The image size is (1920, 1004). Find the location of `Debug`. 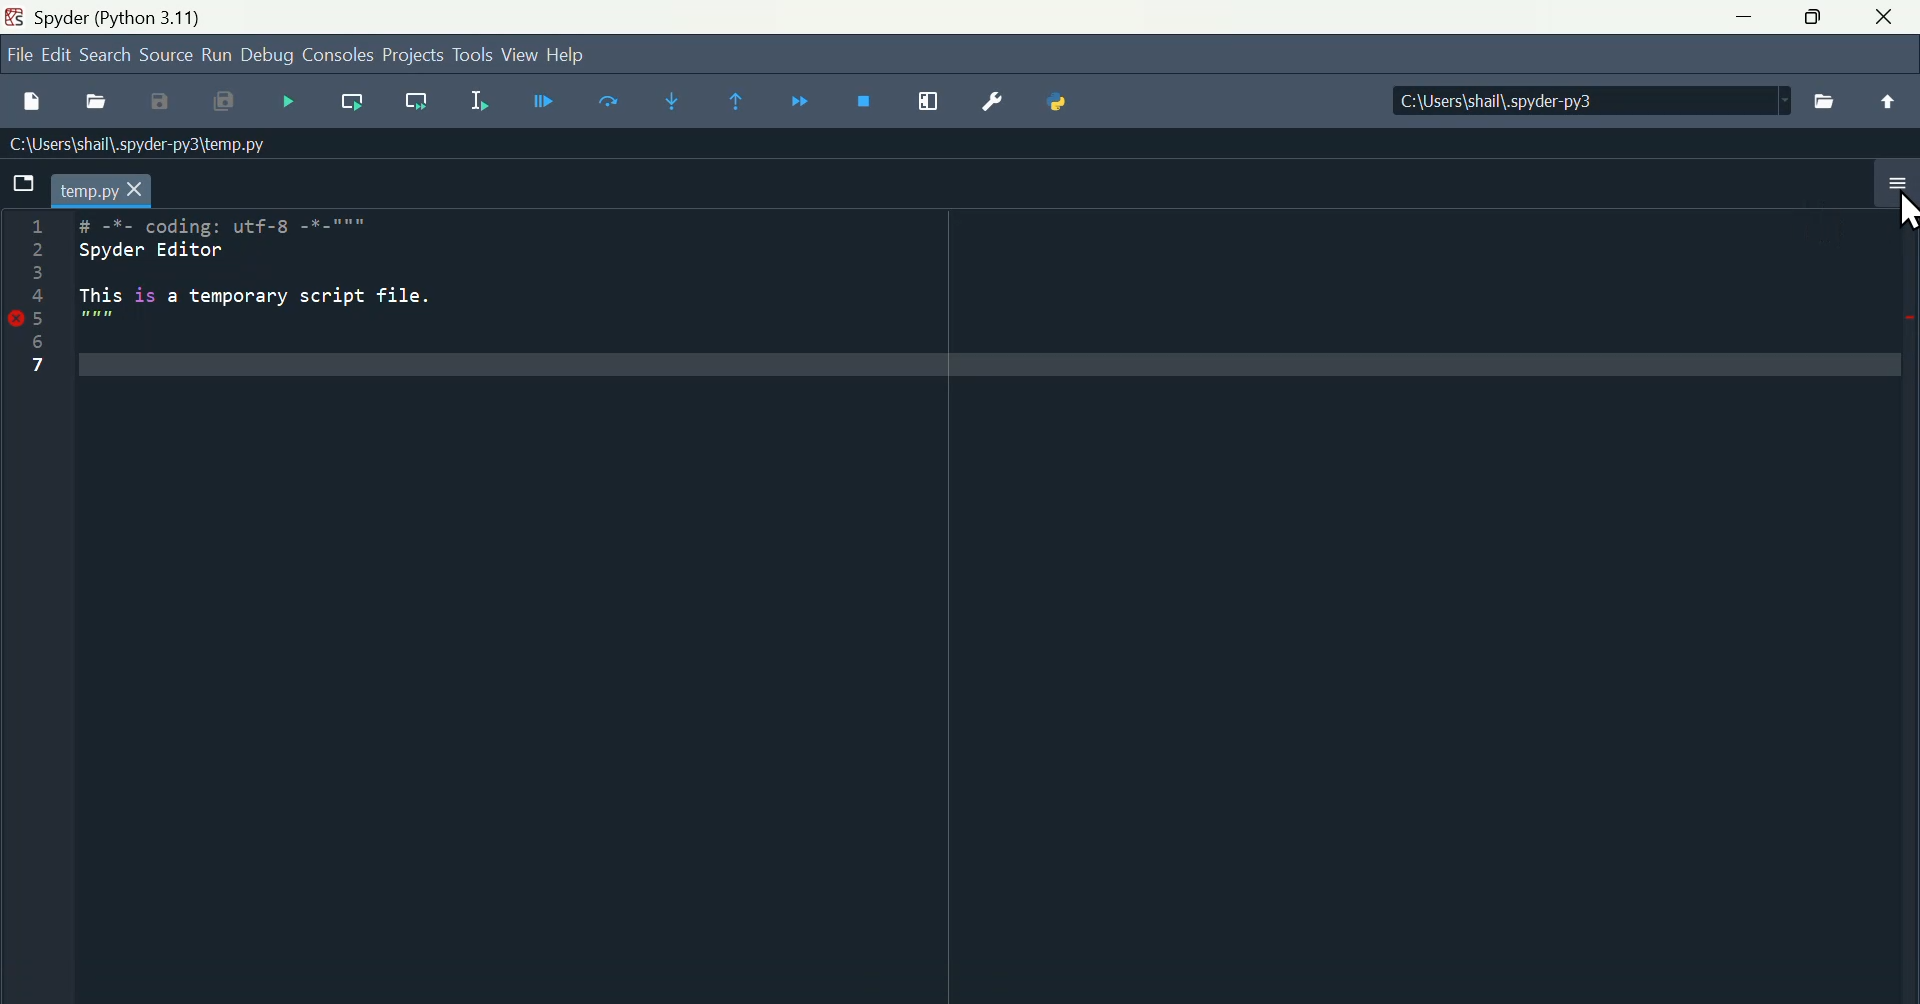

Debug is located at coordinates (273, 59).